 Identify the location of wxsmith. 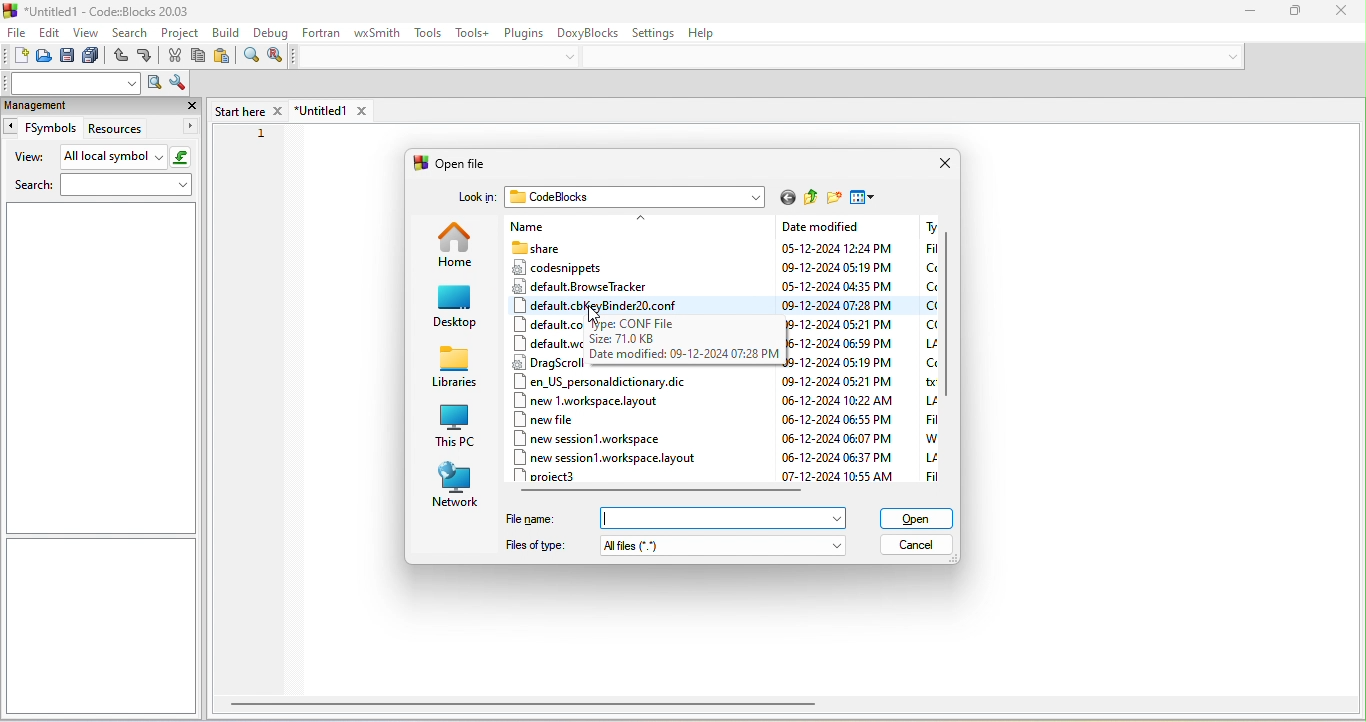
(377, 36).